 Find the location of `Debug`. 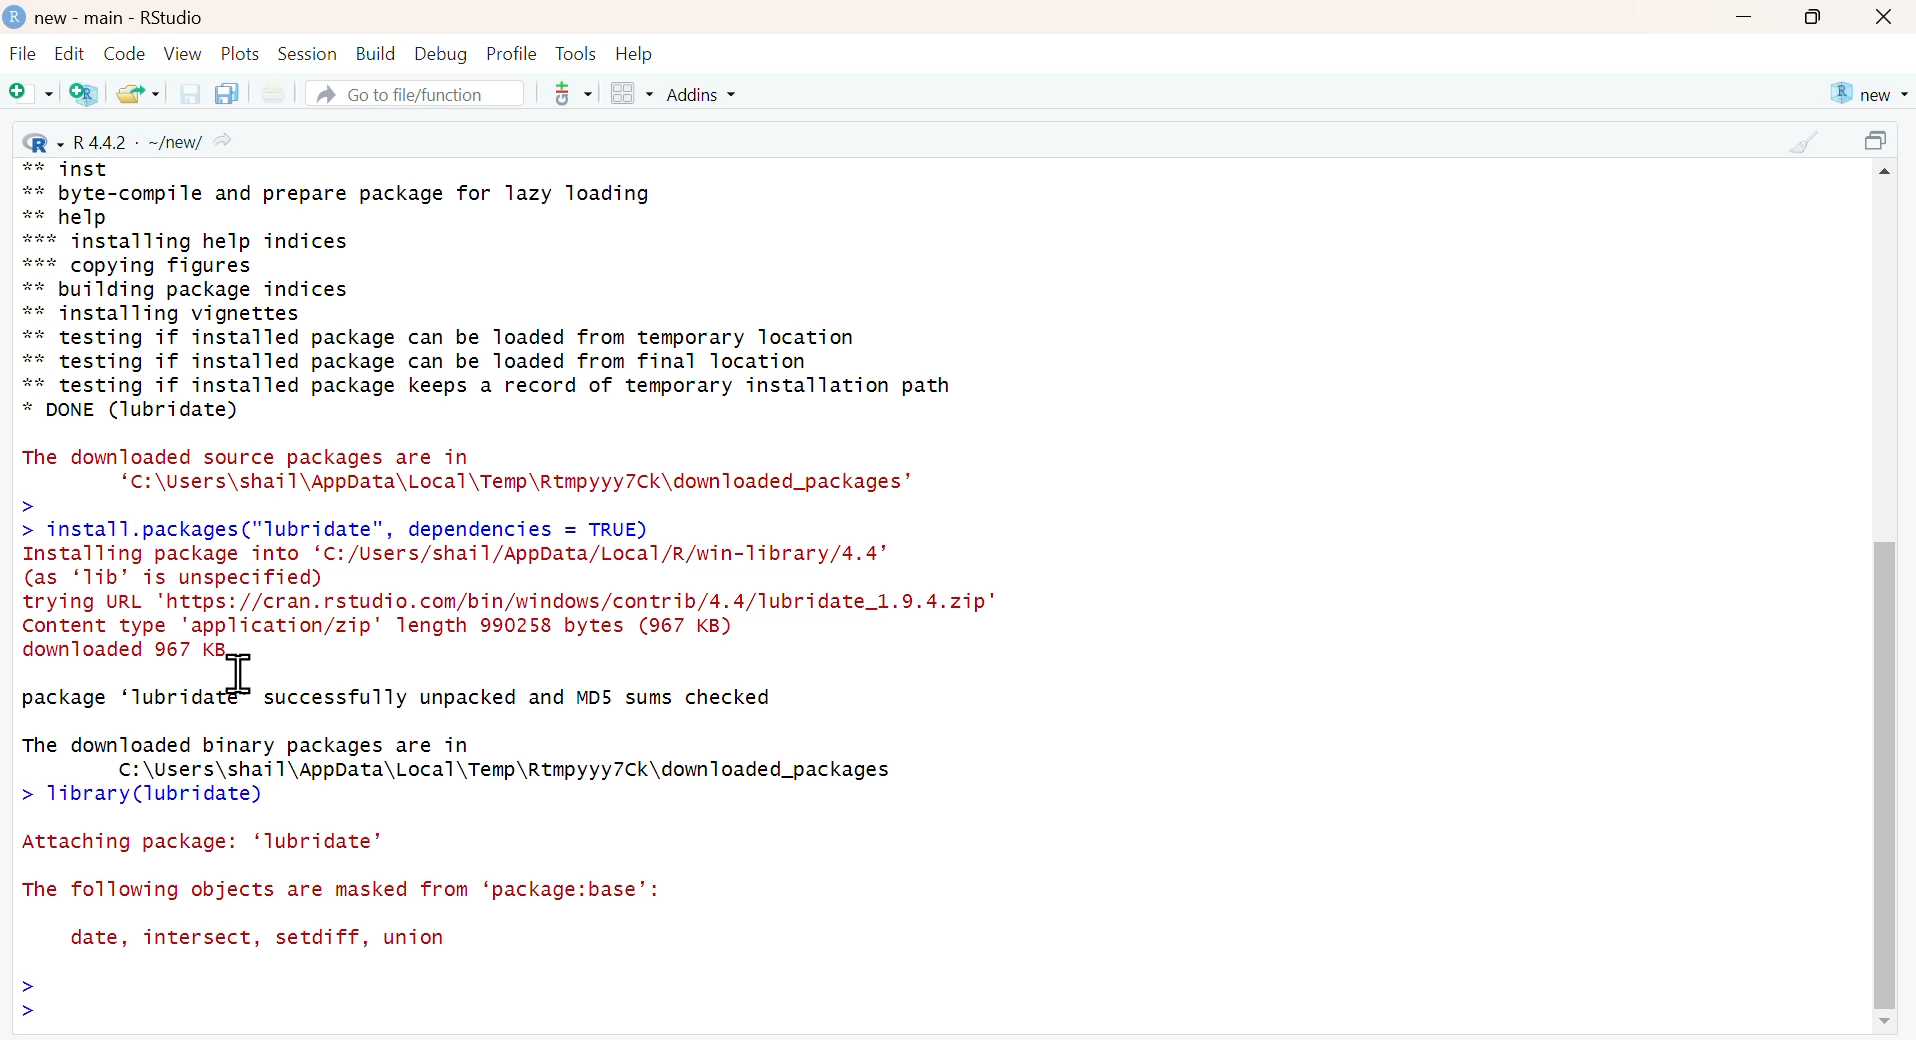

Debug is located at coordinates (439, 53).